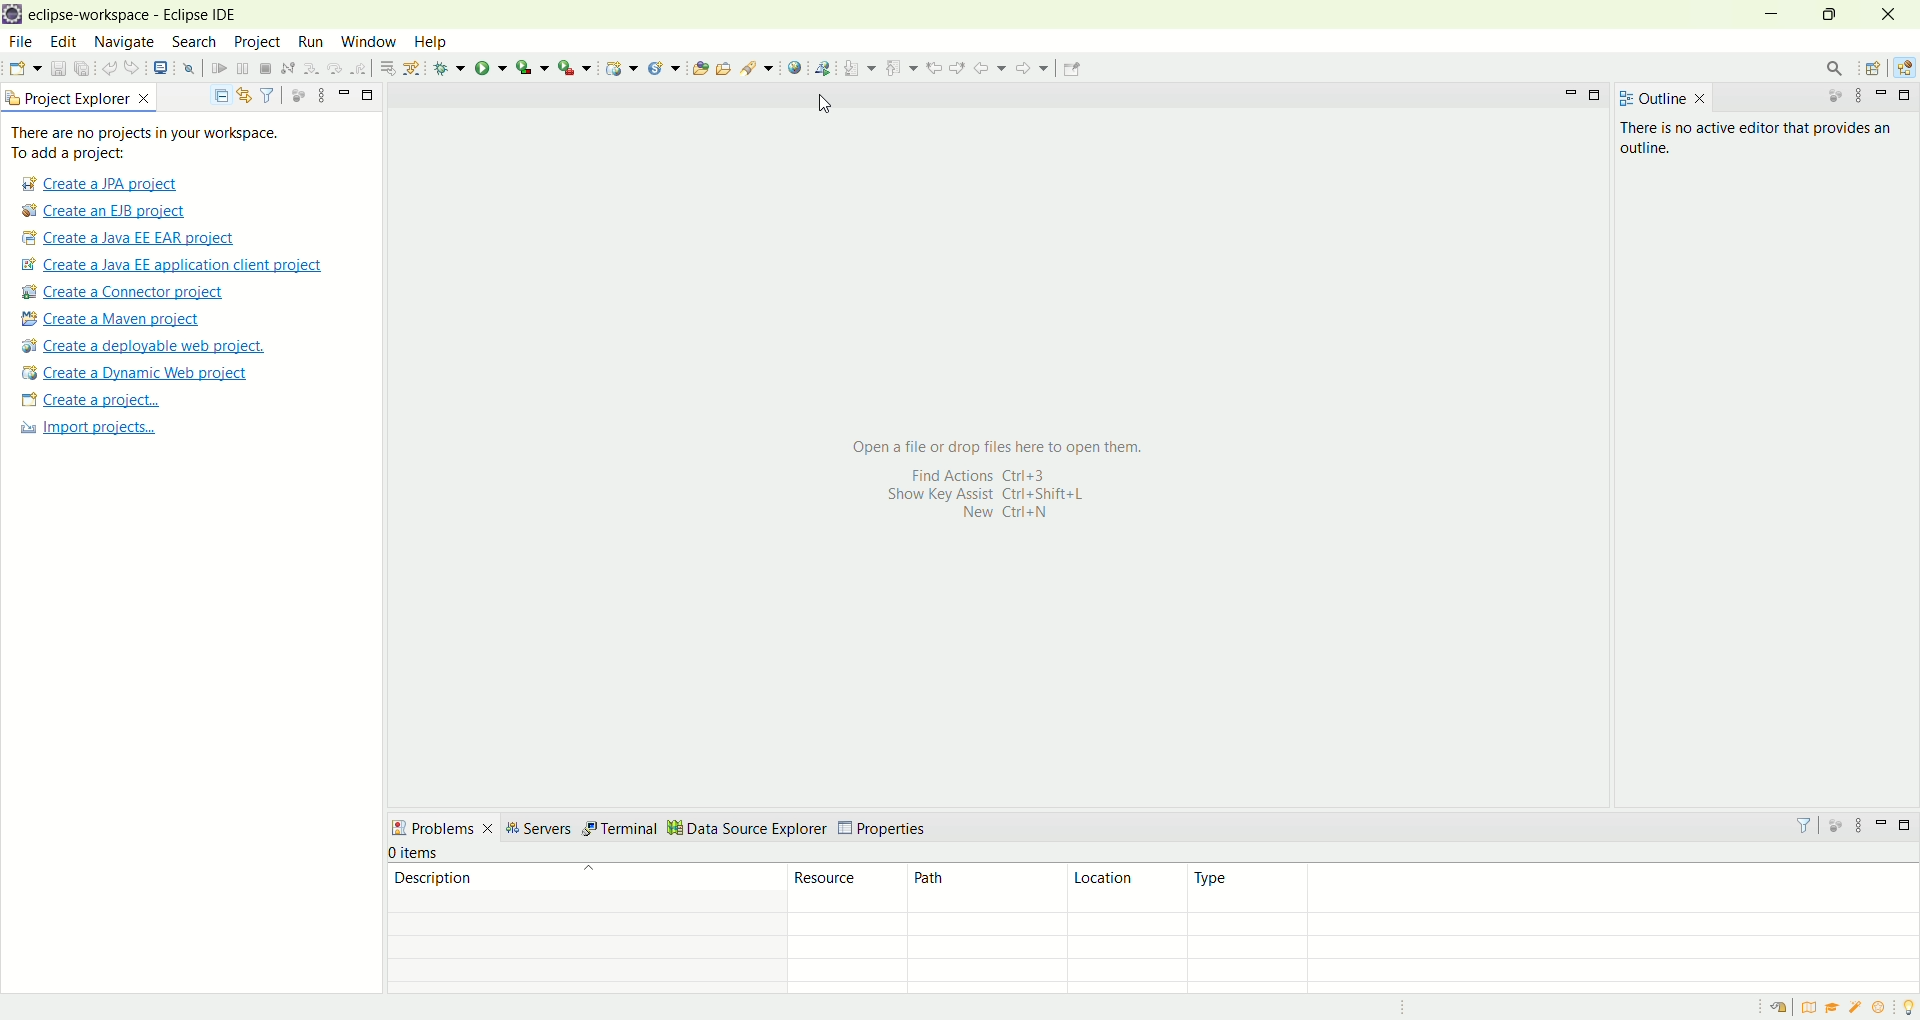  What do you see at coordinates (1069, 71) in the screenshot?
I see `Pin editor` at bounding box center [1069, 71].